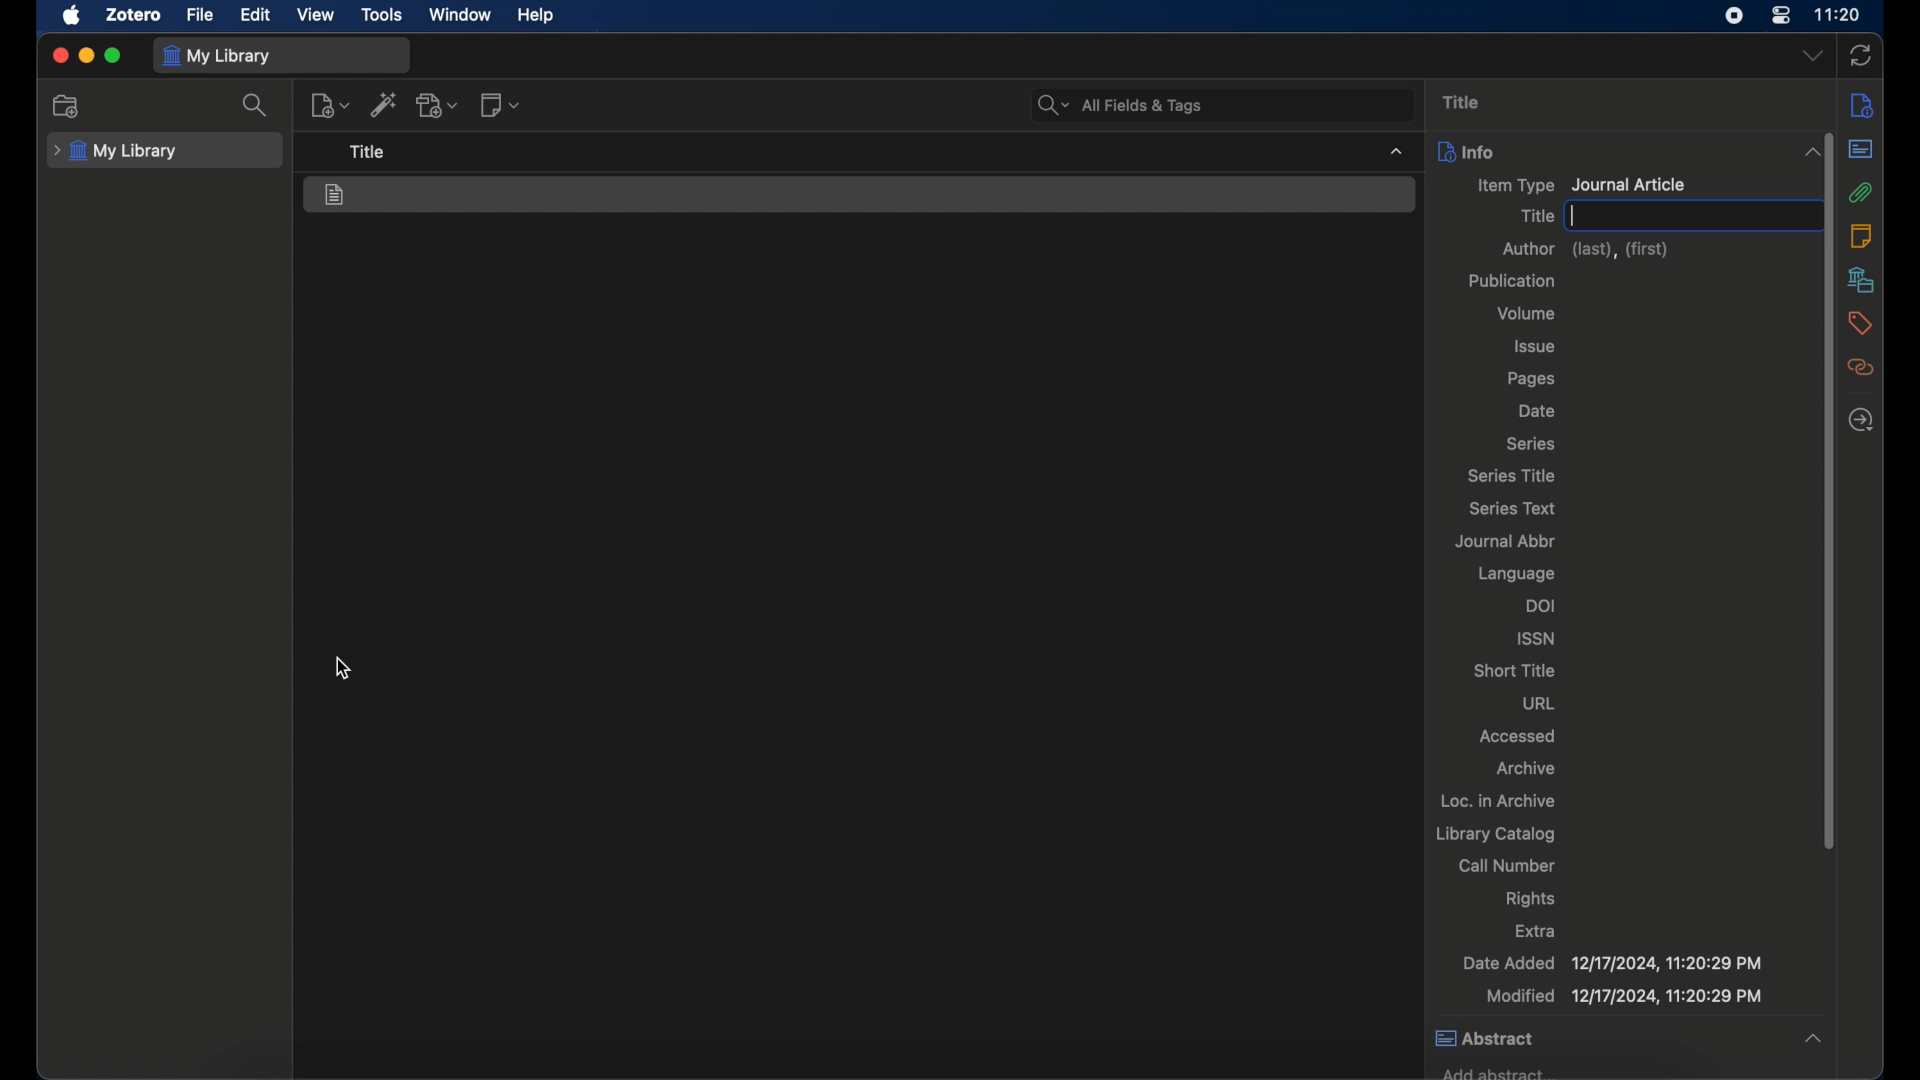 This screenshot has height=1080, width=1920. I want to click on abstract, so click(1627, 1039).